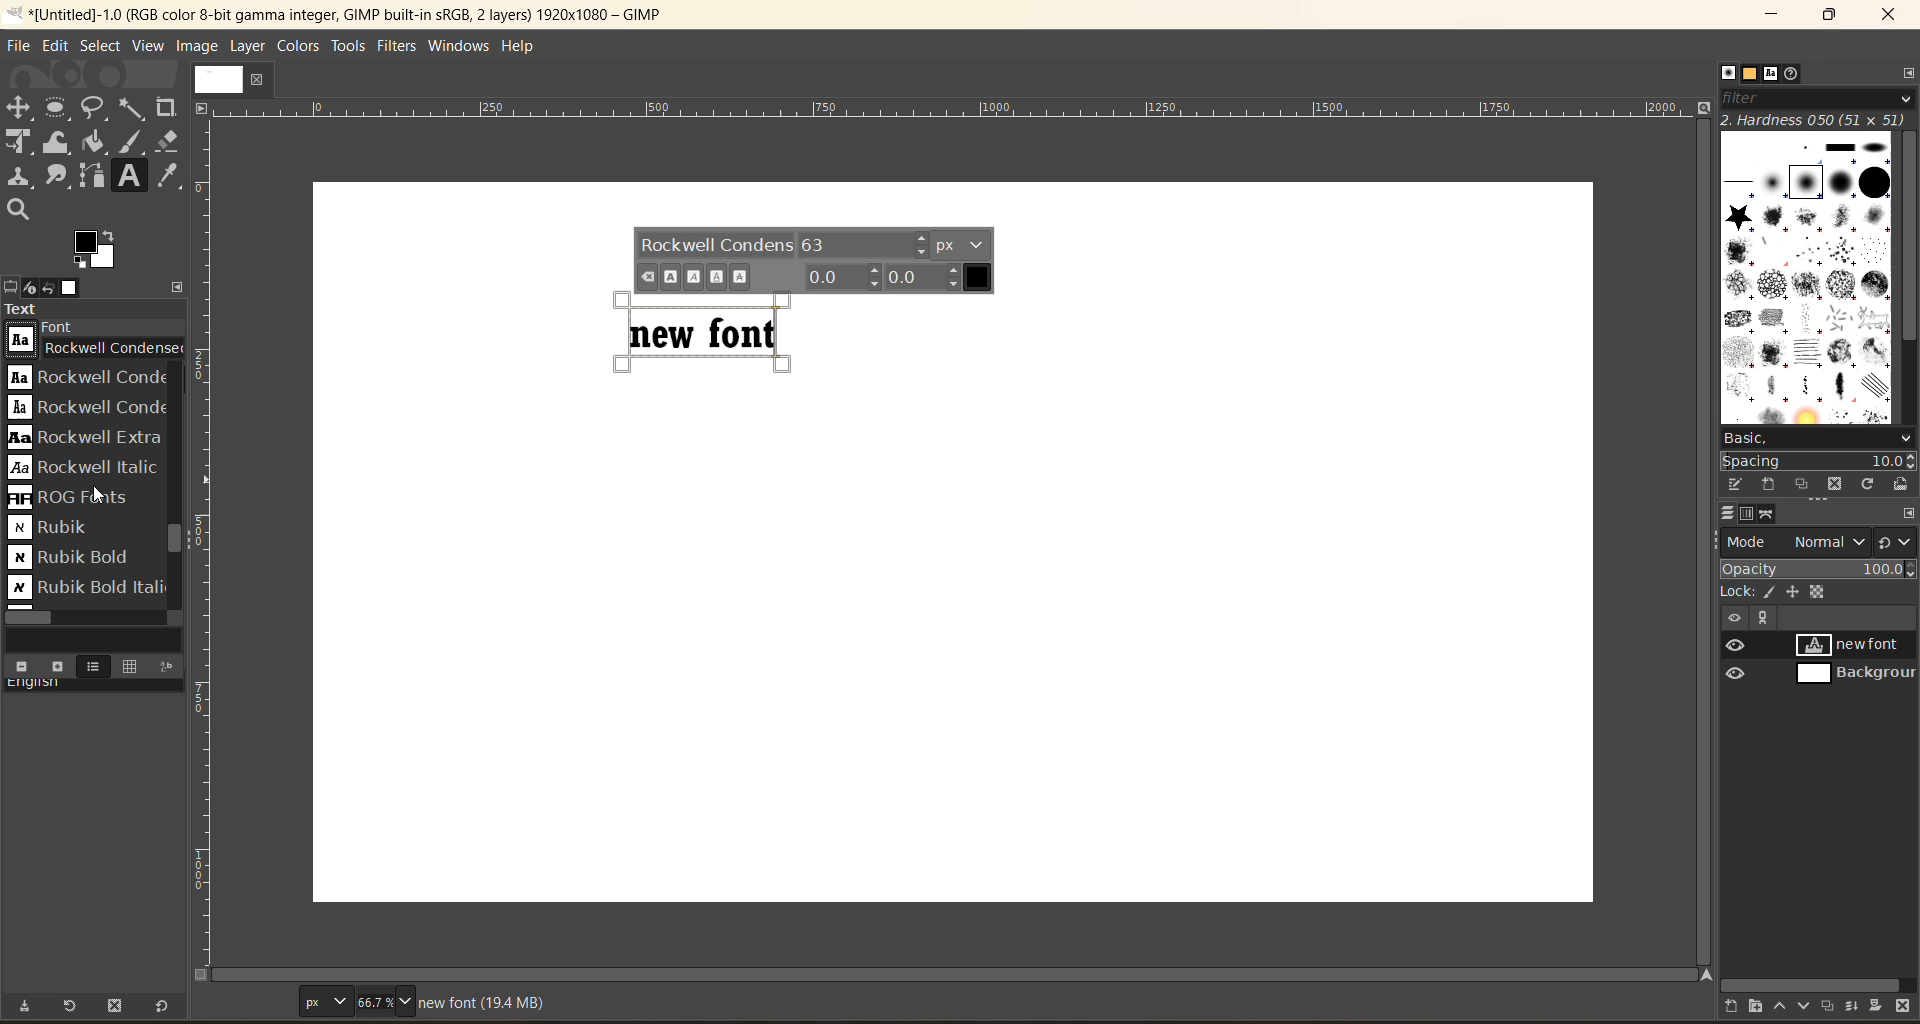  Describe the element at coordinates (1908, 513) in the screenshot. I see `configure` at that location.